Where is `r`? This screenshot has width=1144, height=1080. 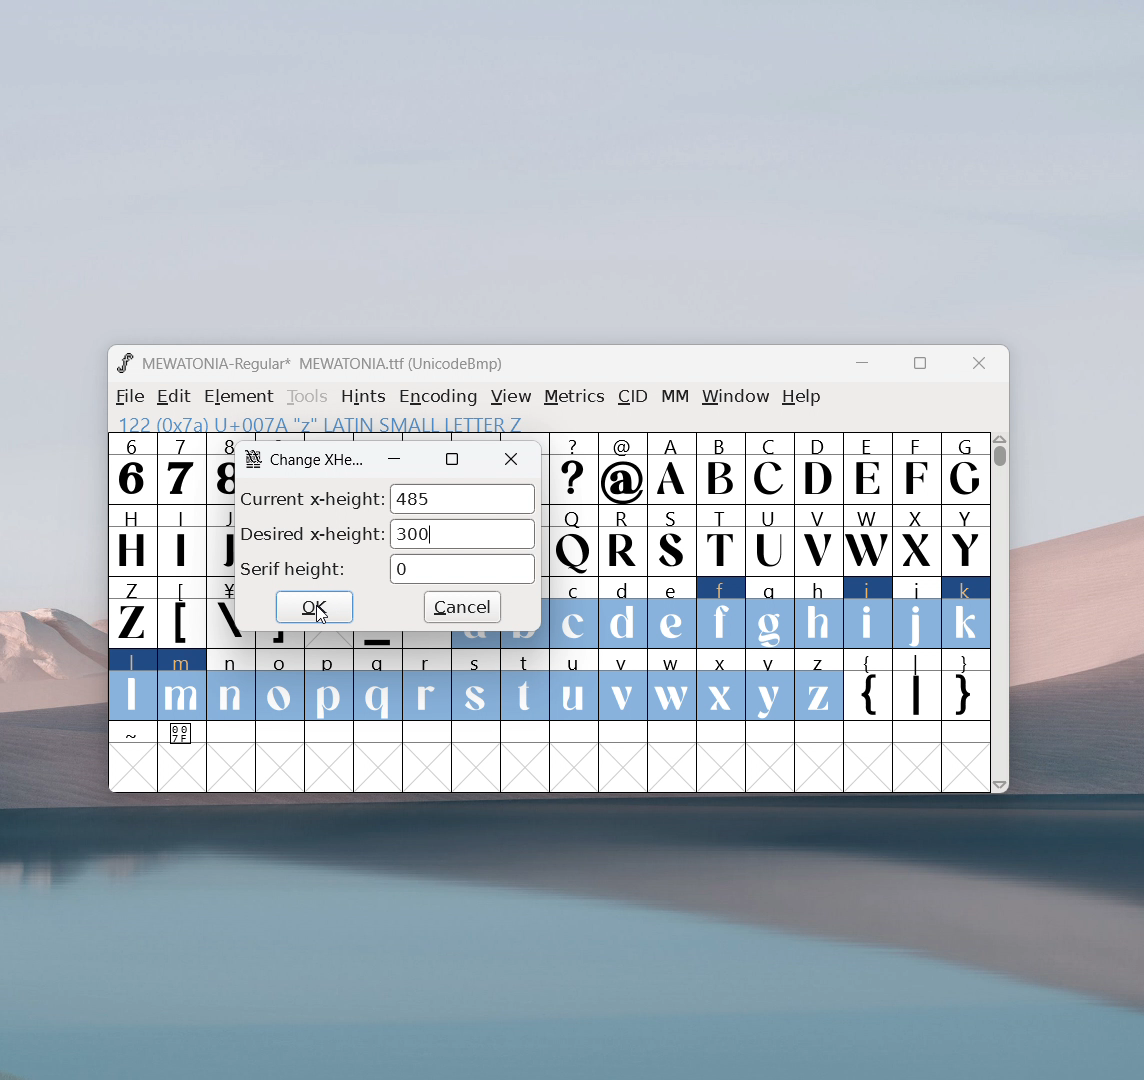 r is located at coordinates (426, 686).